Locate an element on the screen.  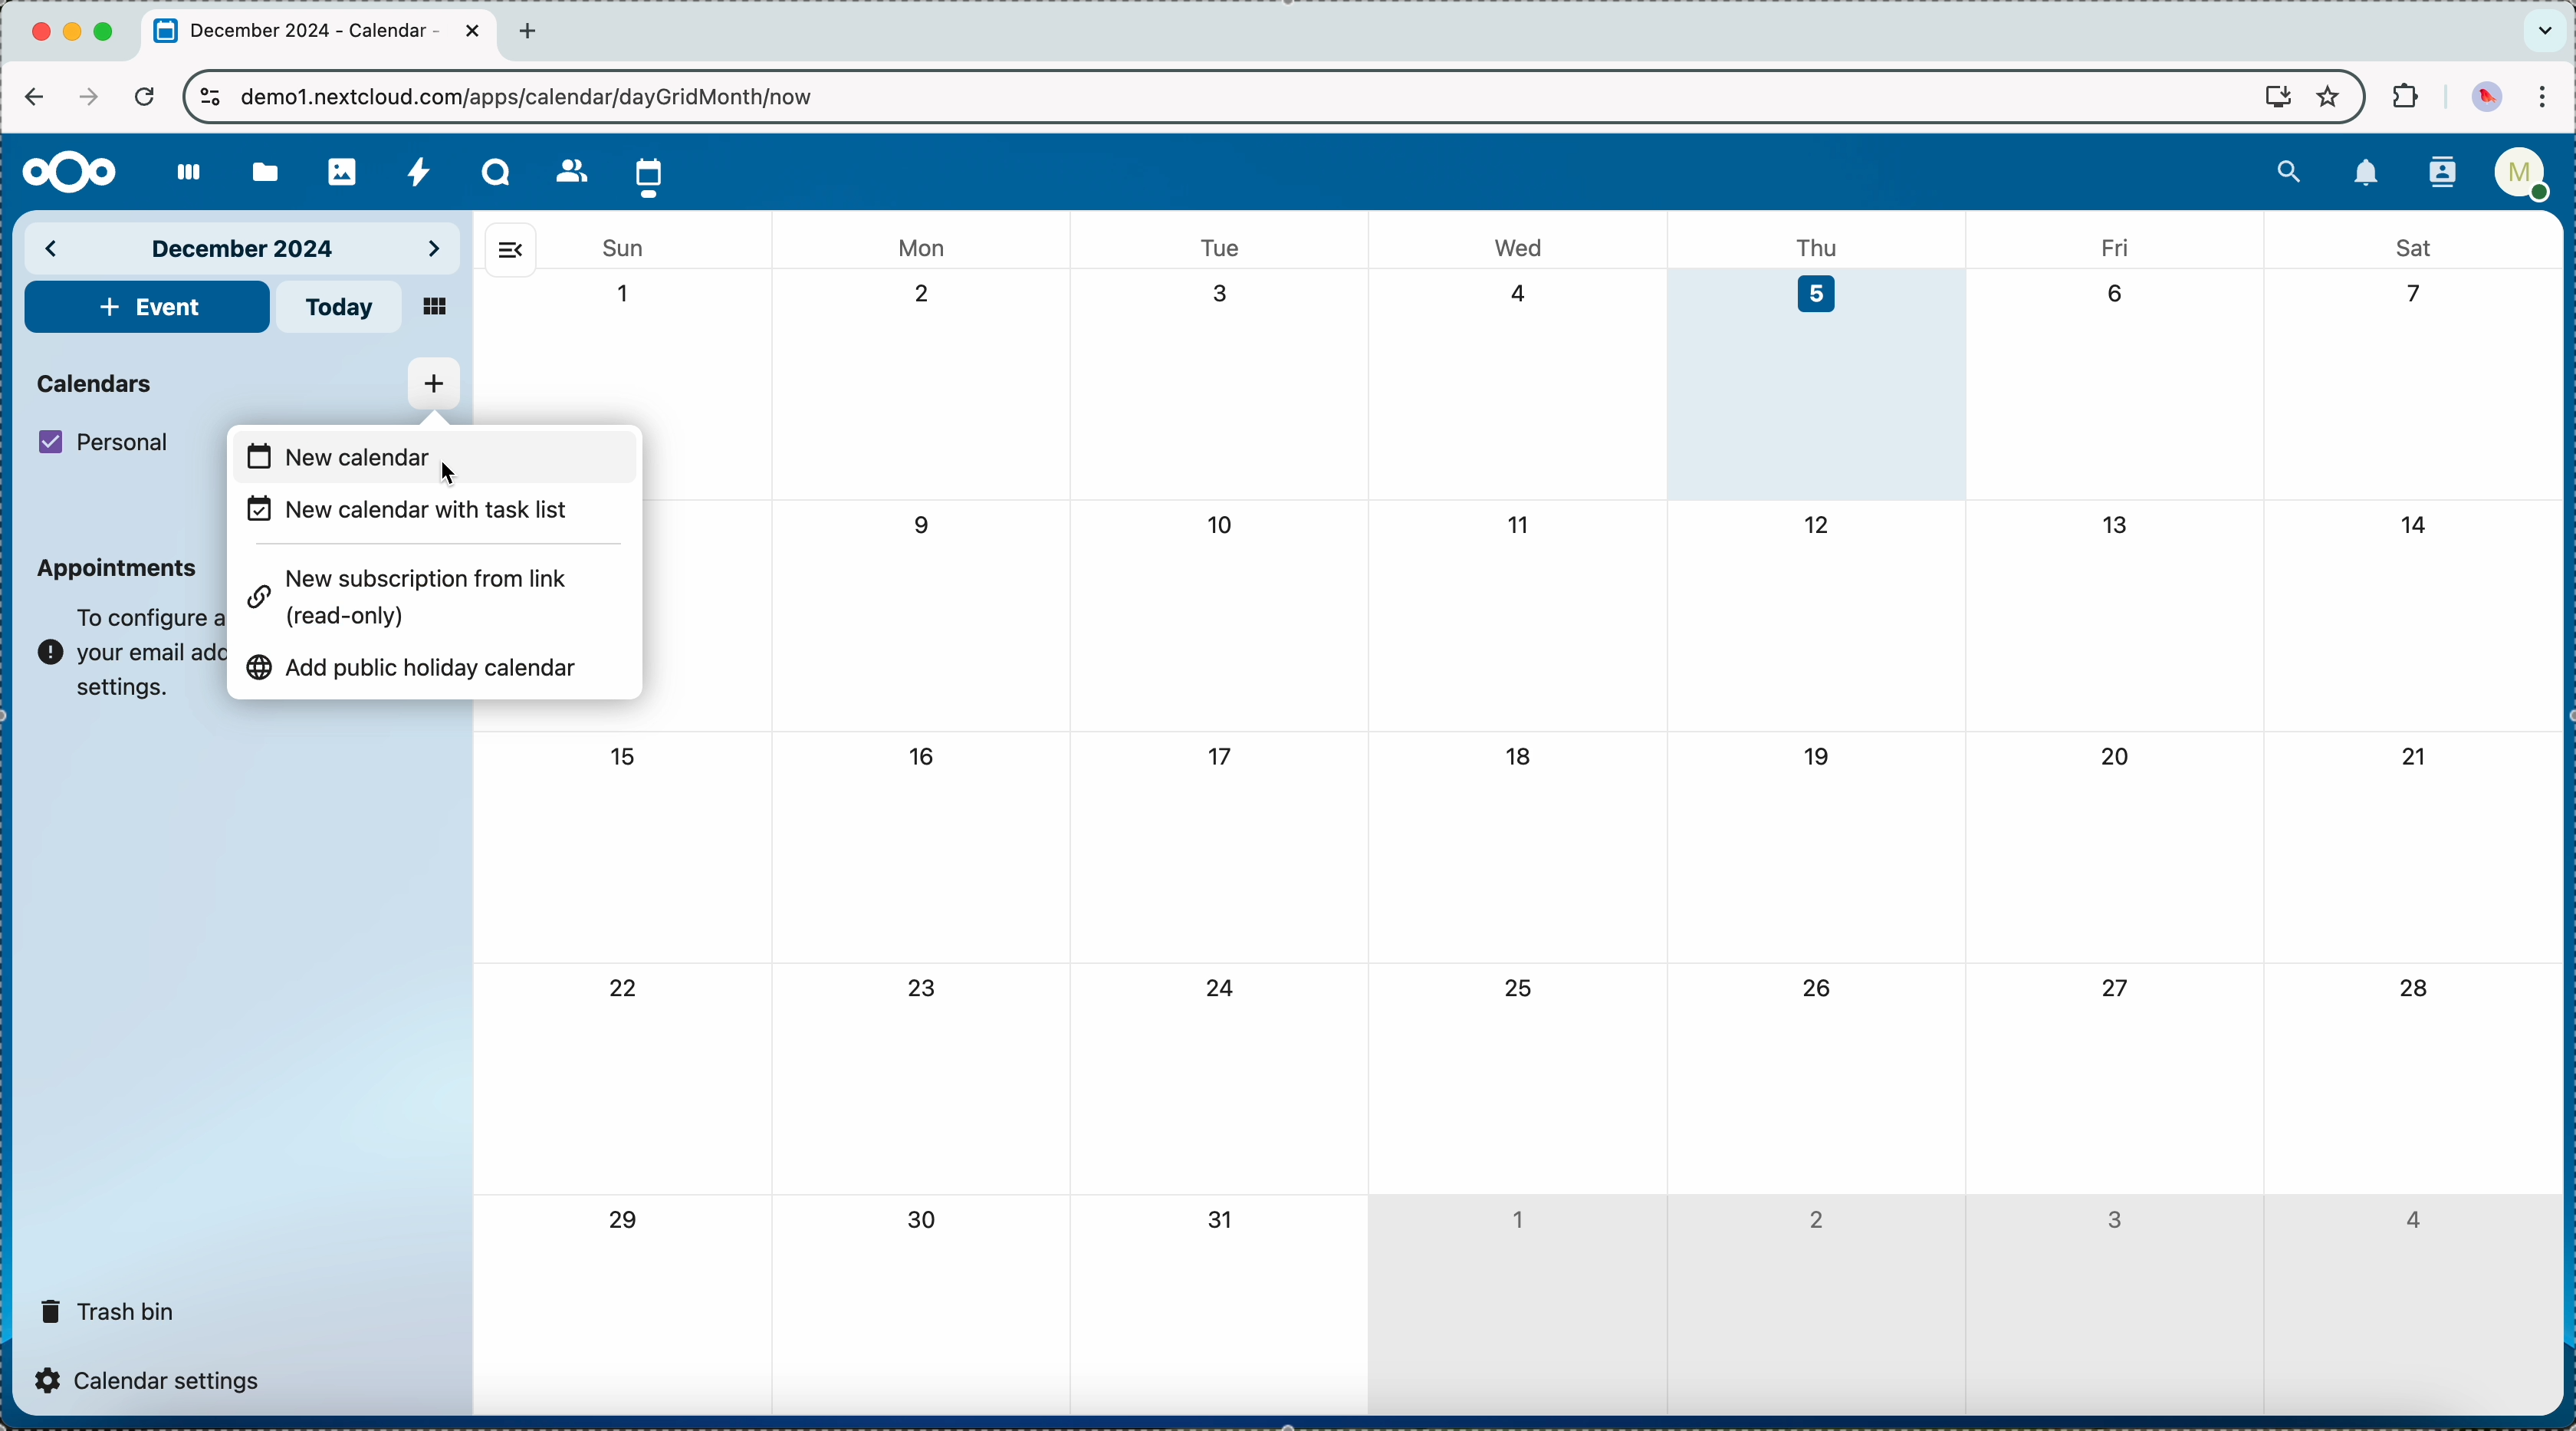
4 is located at coordinates (1520, 292).